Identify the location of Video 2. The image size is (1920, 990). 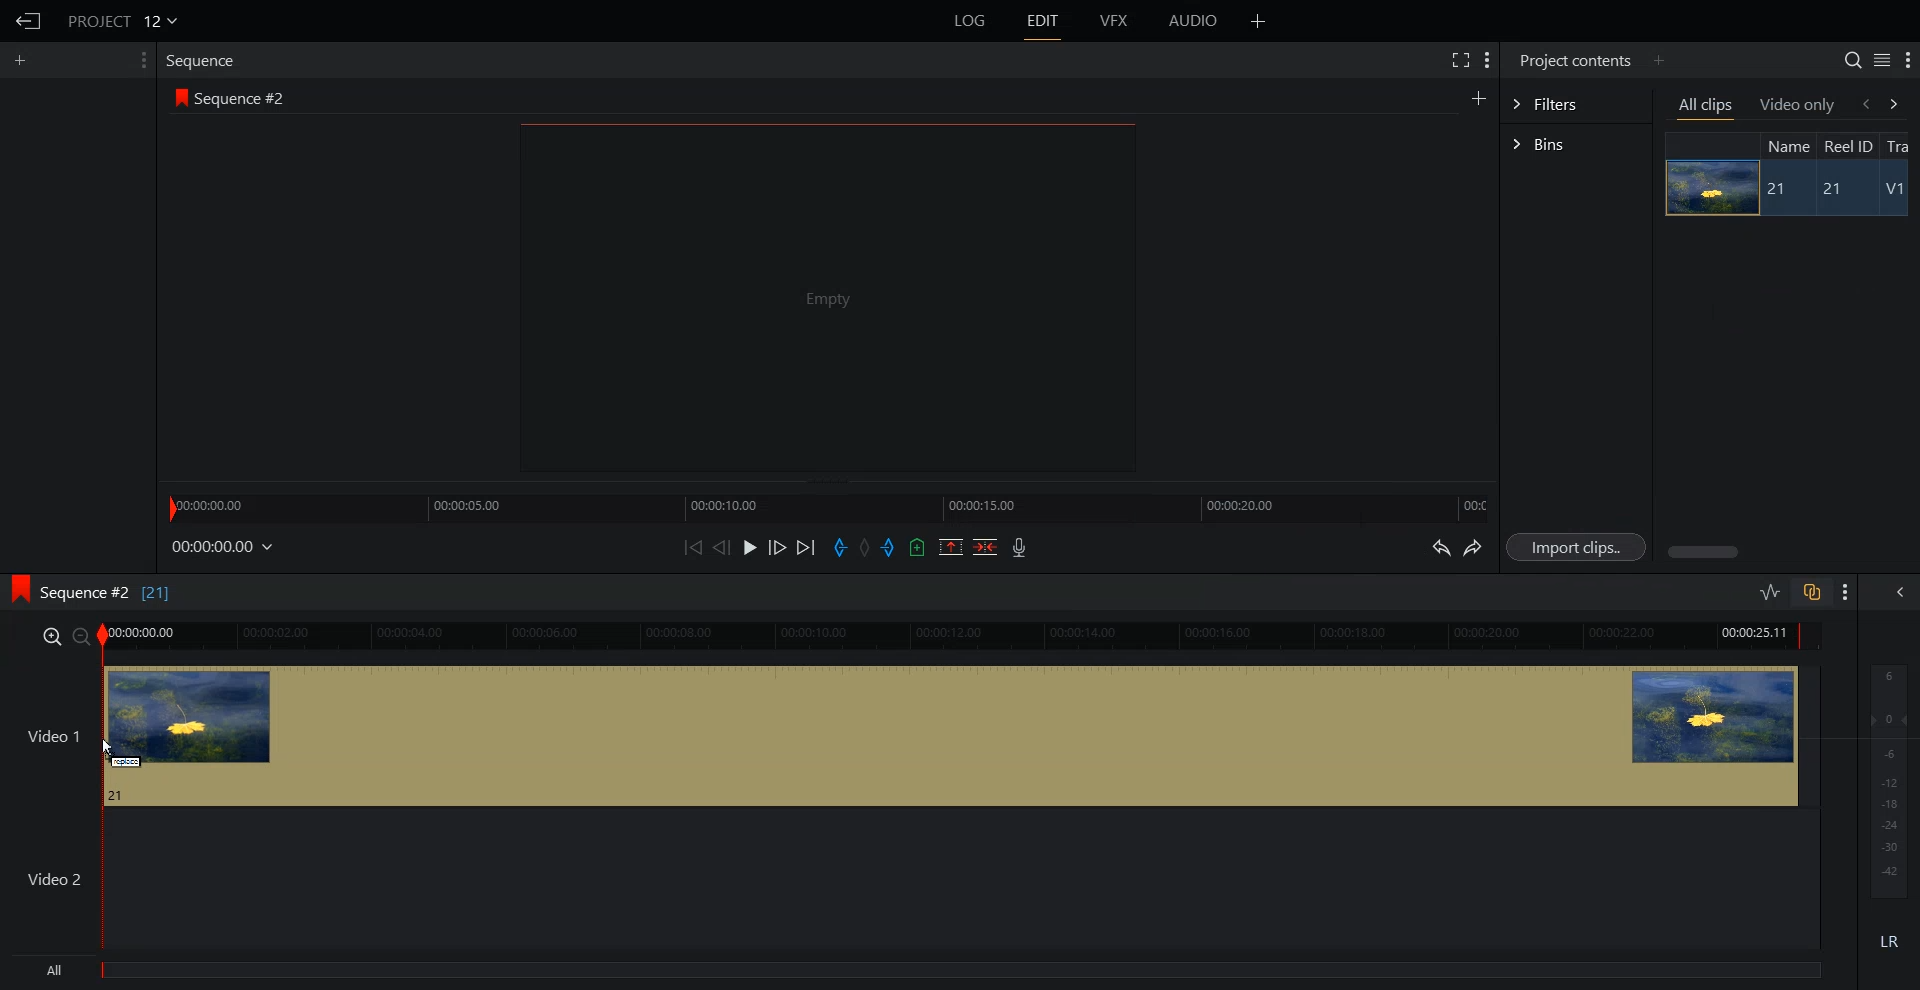
(910, 879).